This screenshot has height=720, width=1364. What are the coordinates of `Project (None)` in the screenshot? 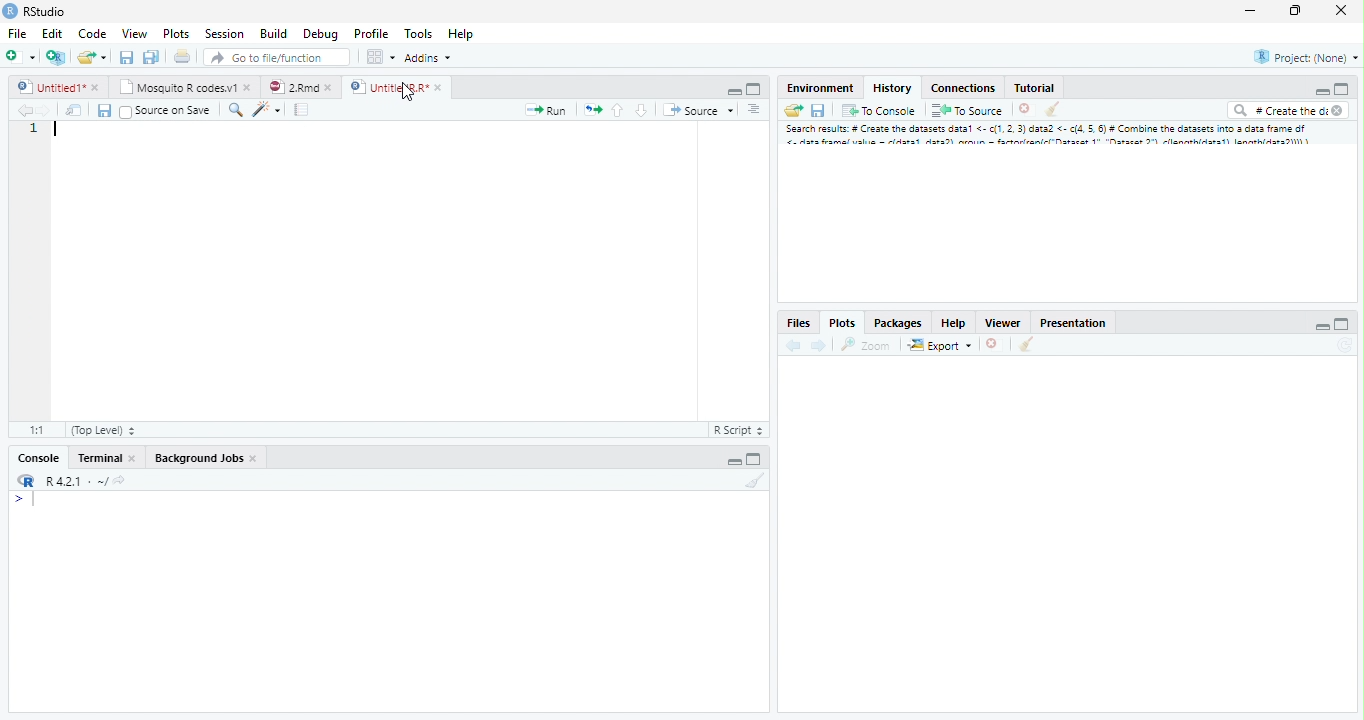 It's located at (1308, 57).